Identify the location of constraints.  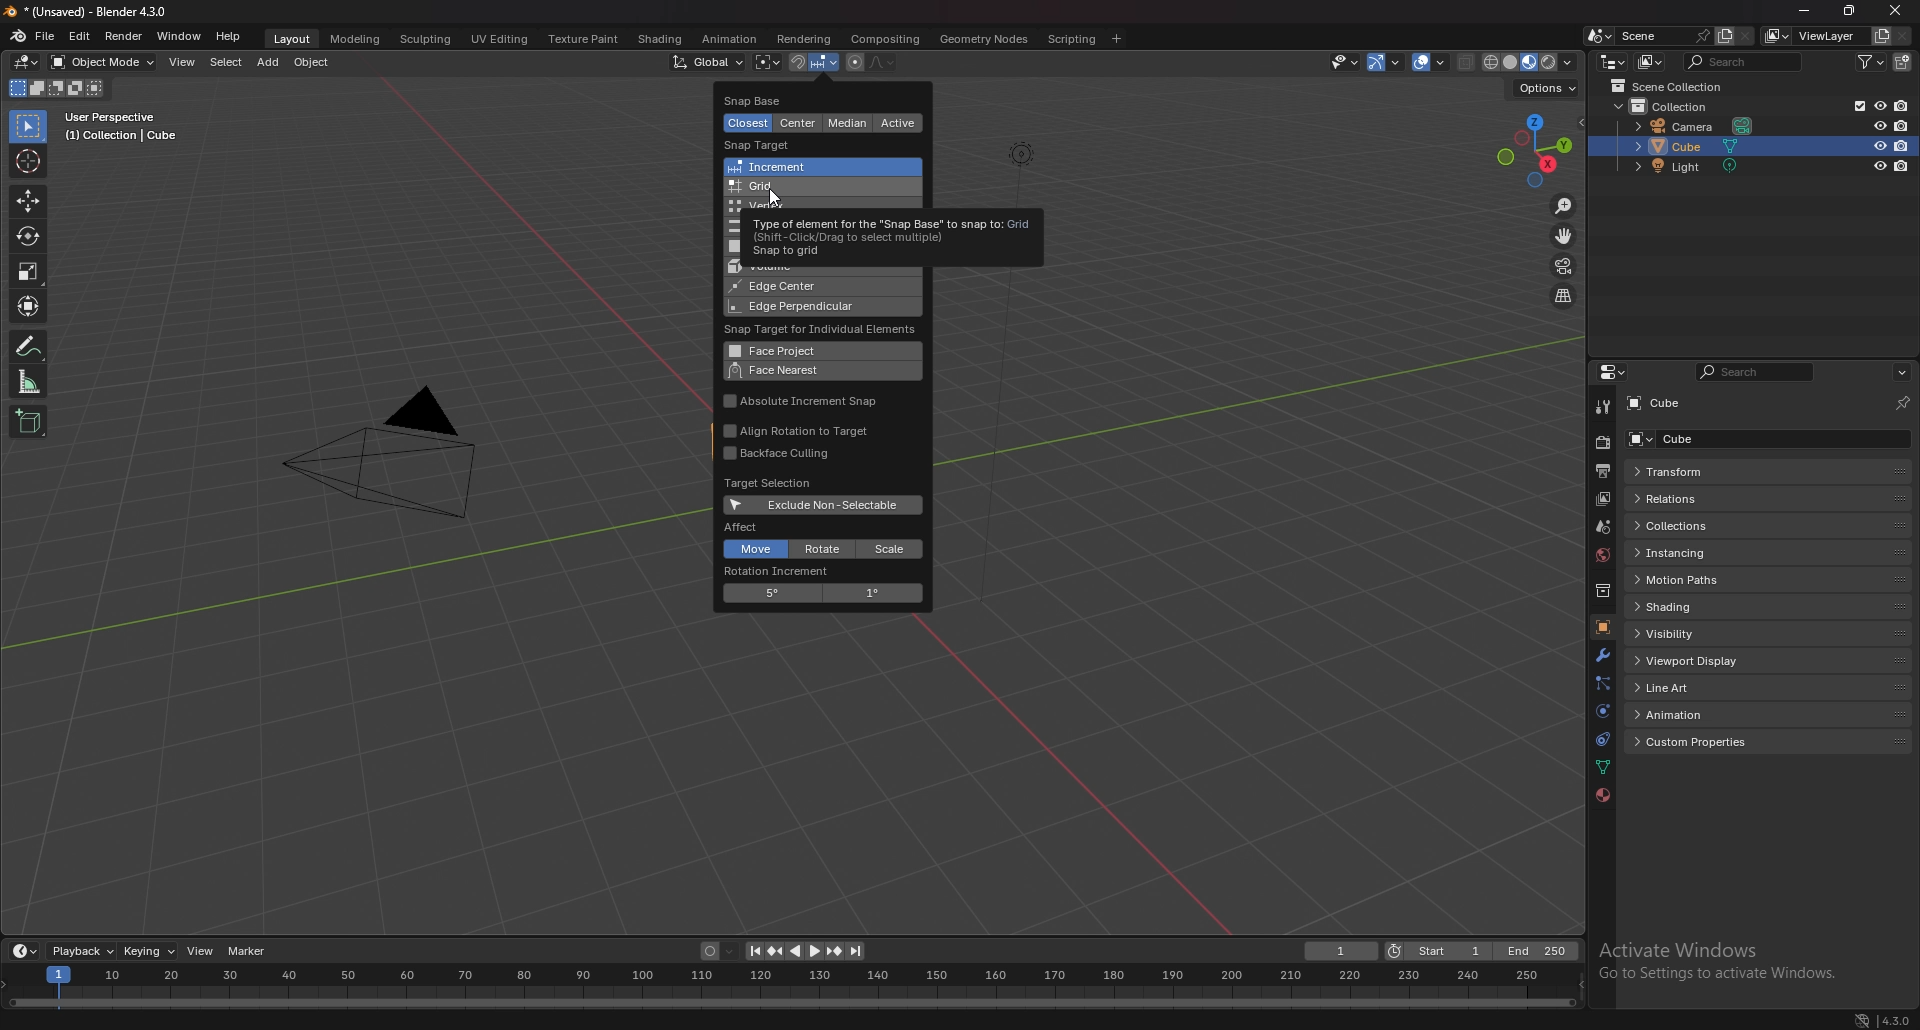
(1602, 738).